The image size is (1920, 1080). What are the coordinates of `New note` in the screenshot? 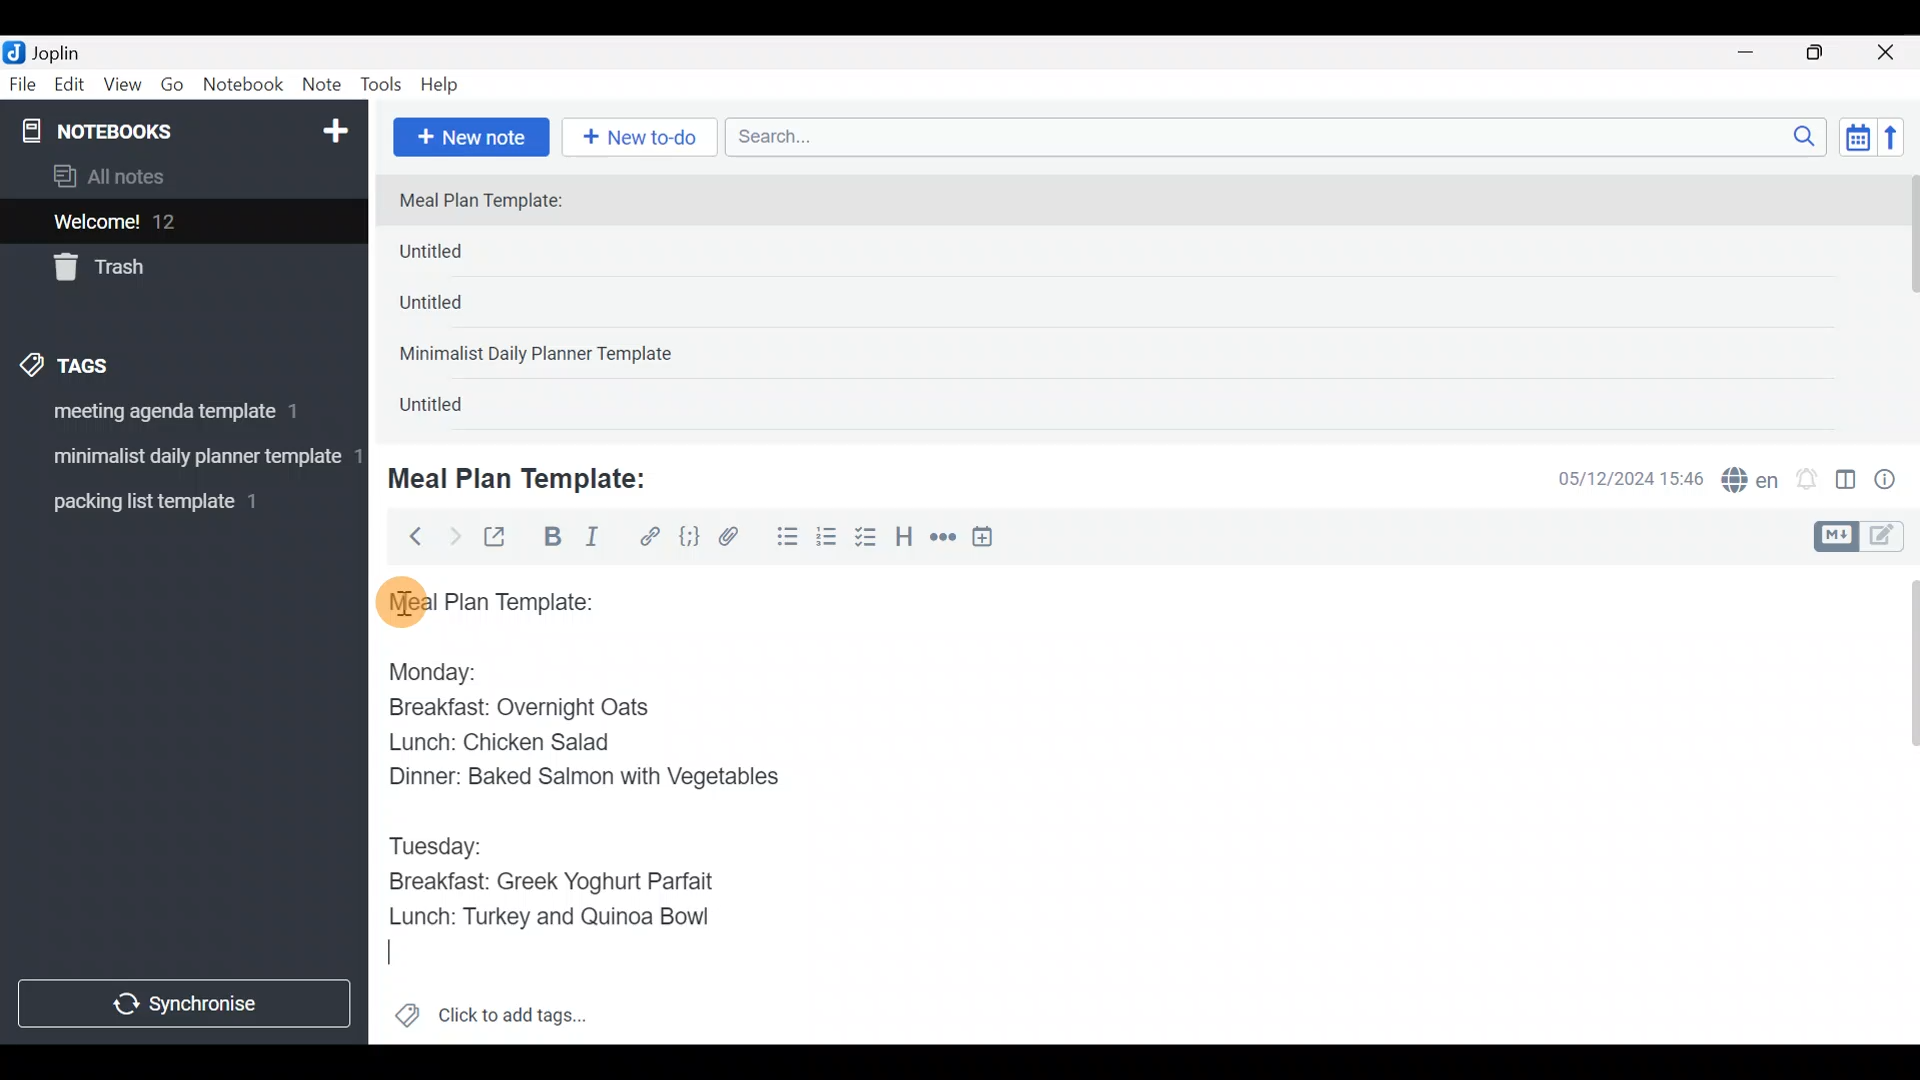 It's located at (469, 135).